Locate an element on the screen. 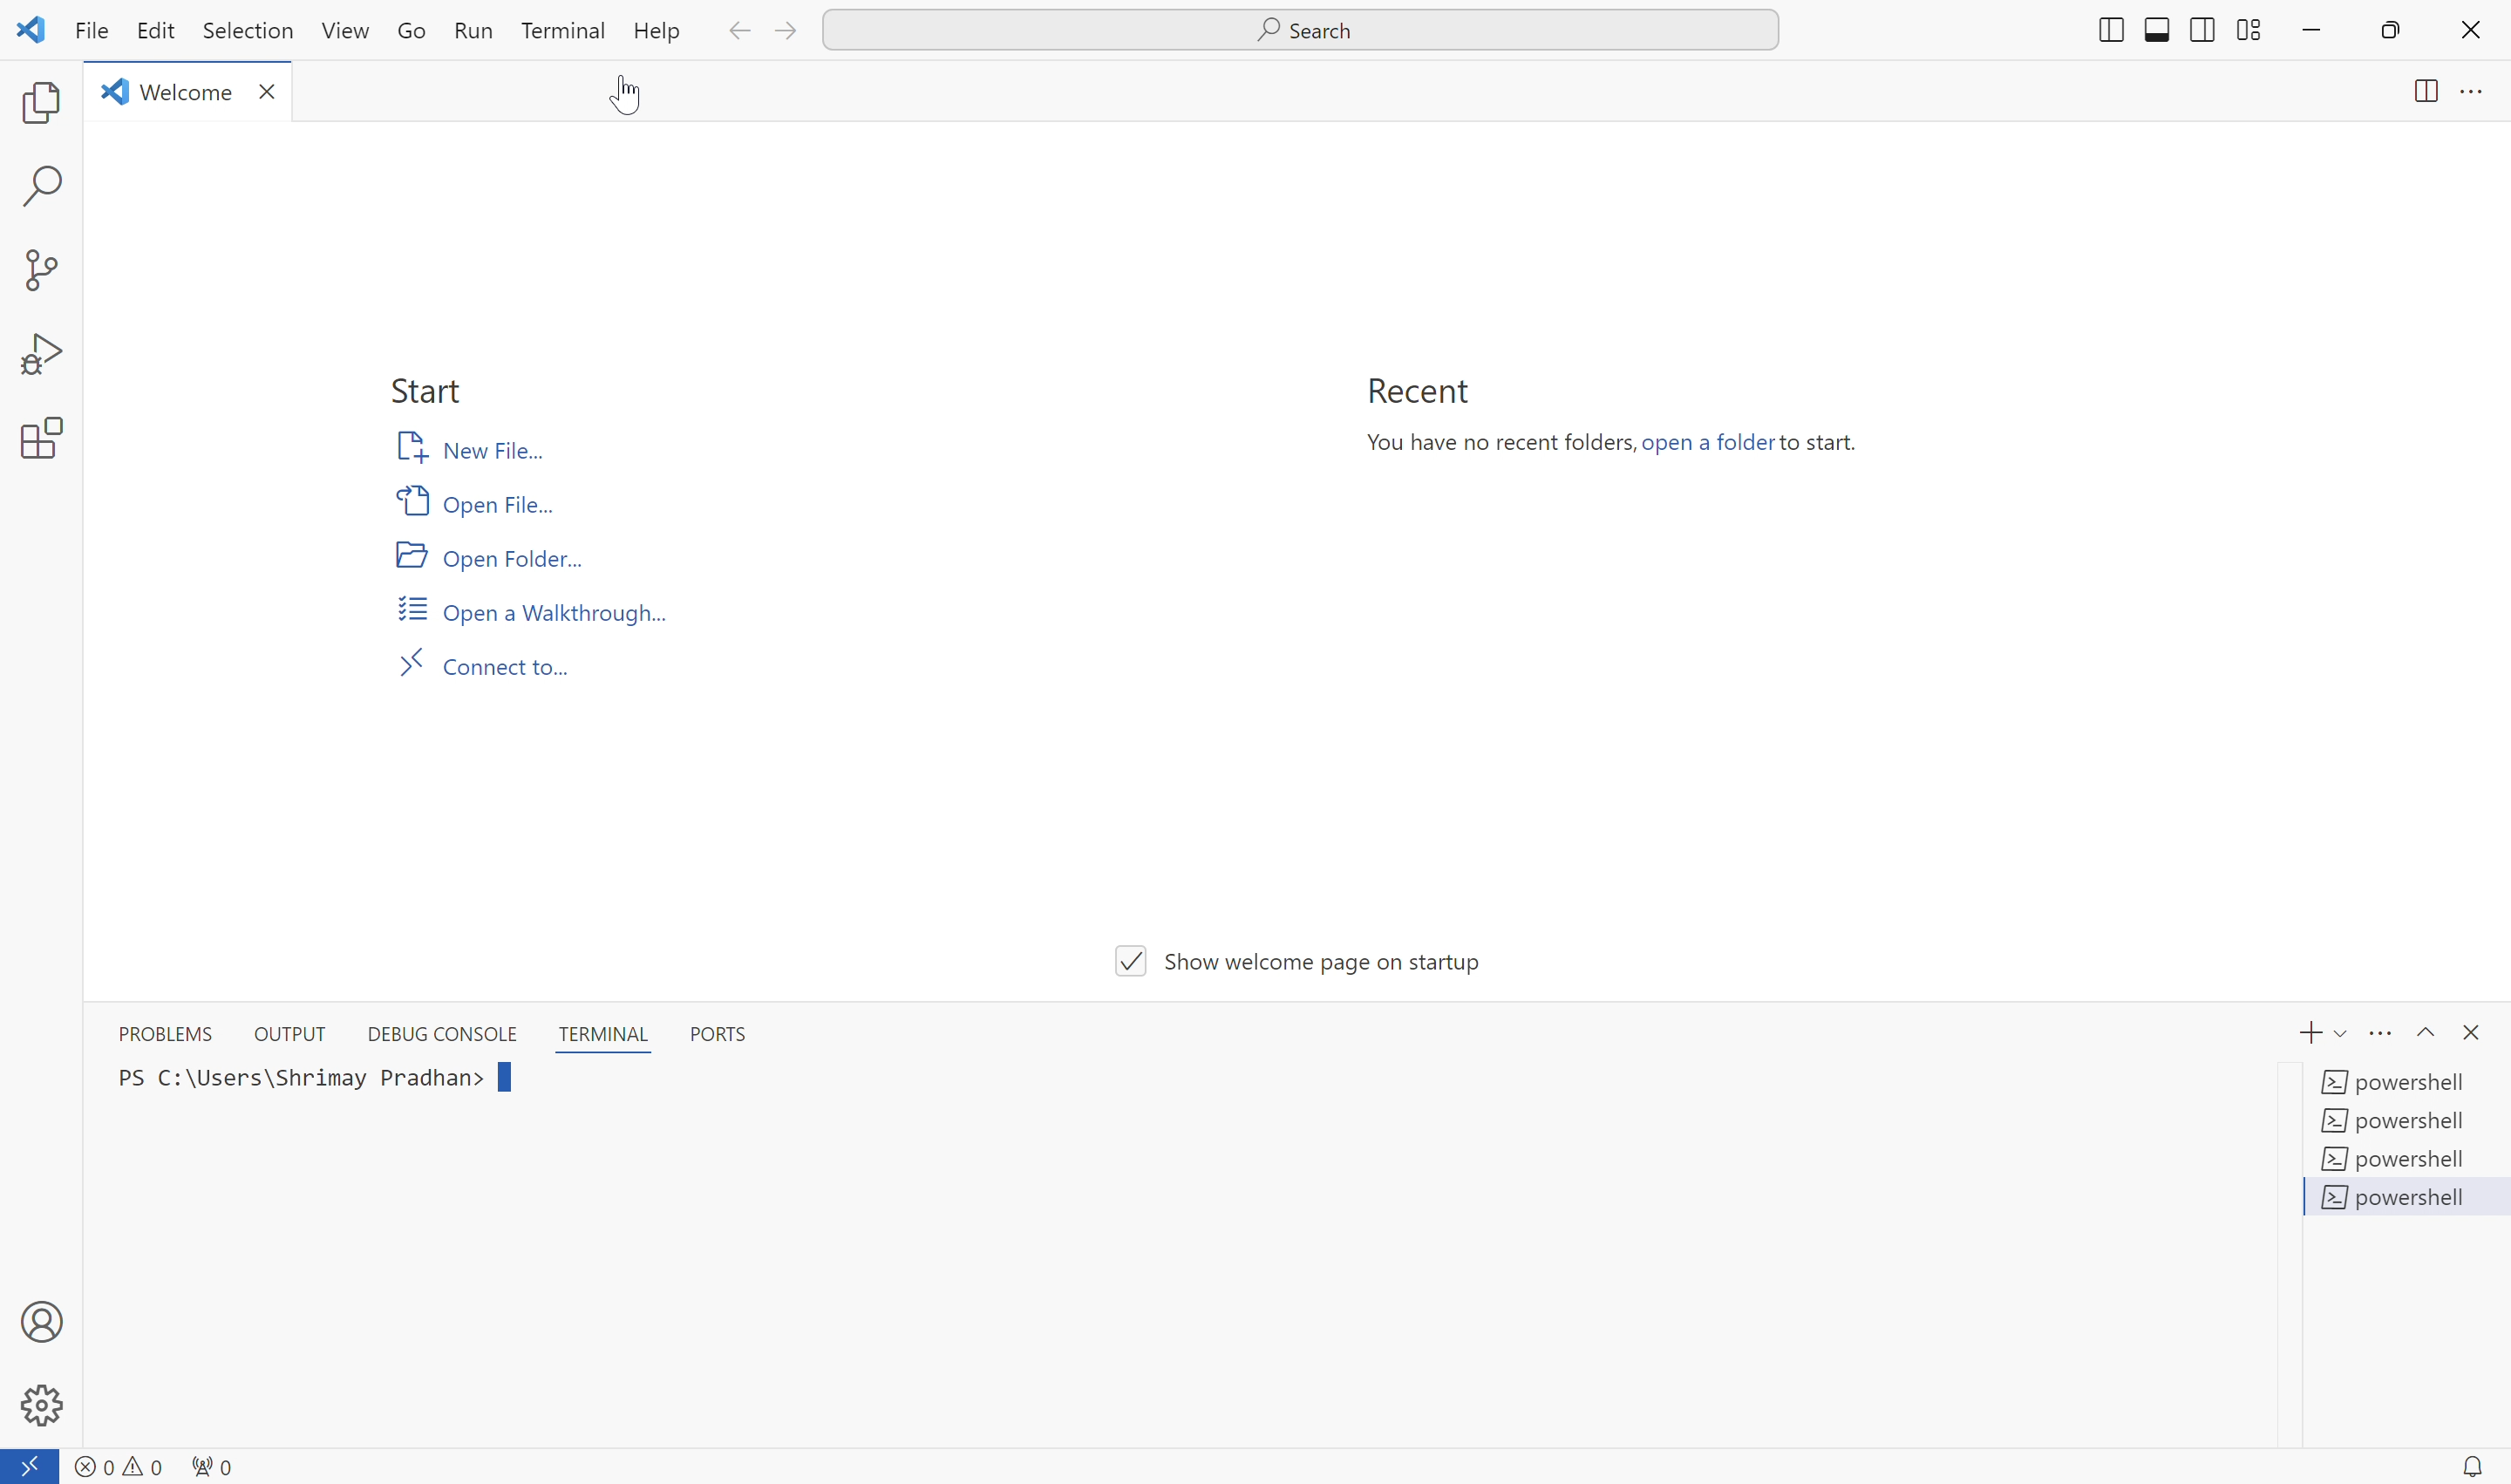 This screenshot has height=1484, width=2511.  powershell is located at coordinates (2394, 1197).